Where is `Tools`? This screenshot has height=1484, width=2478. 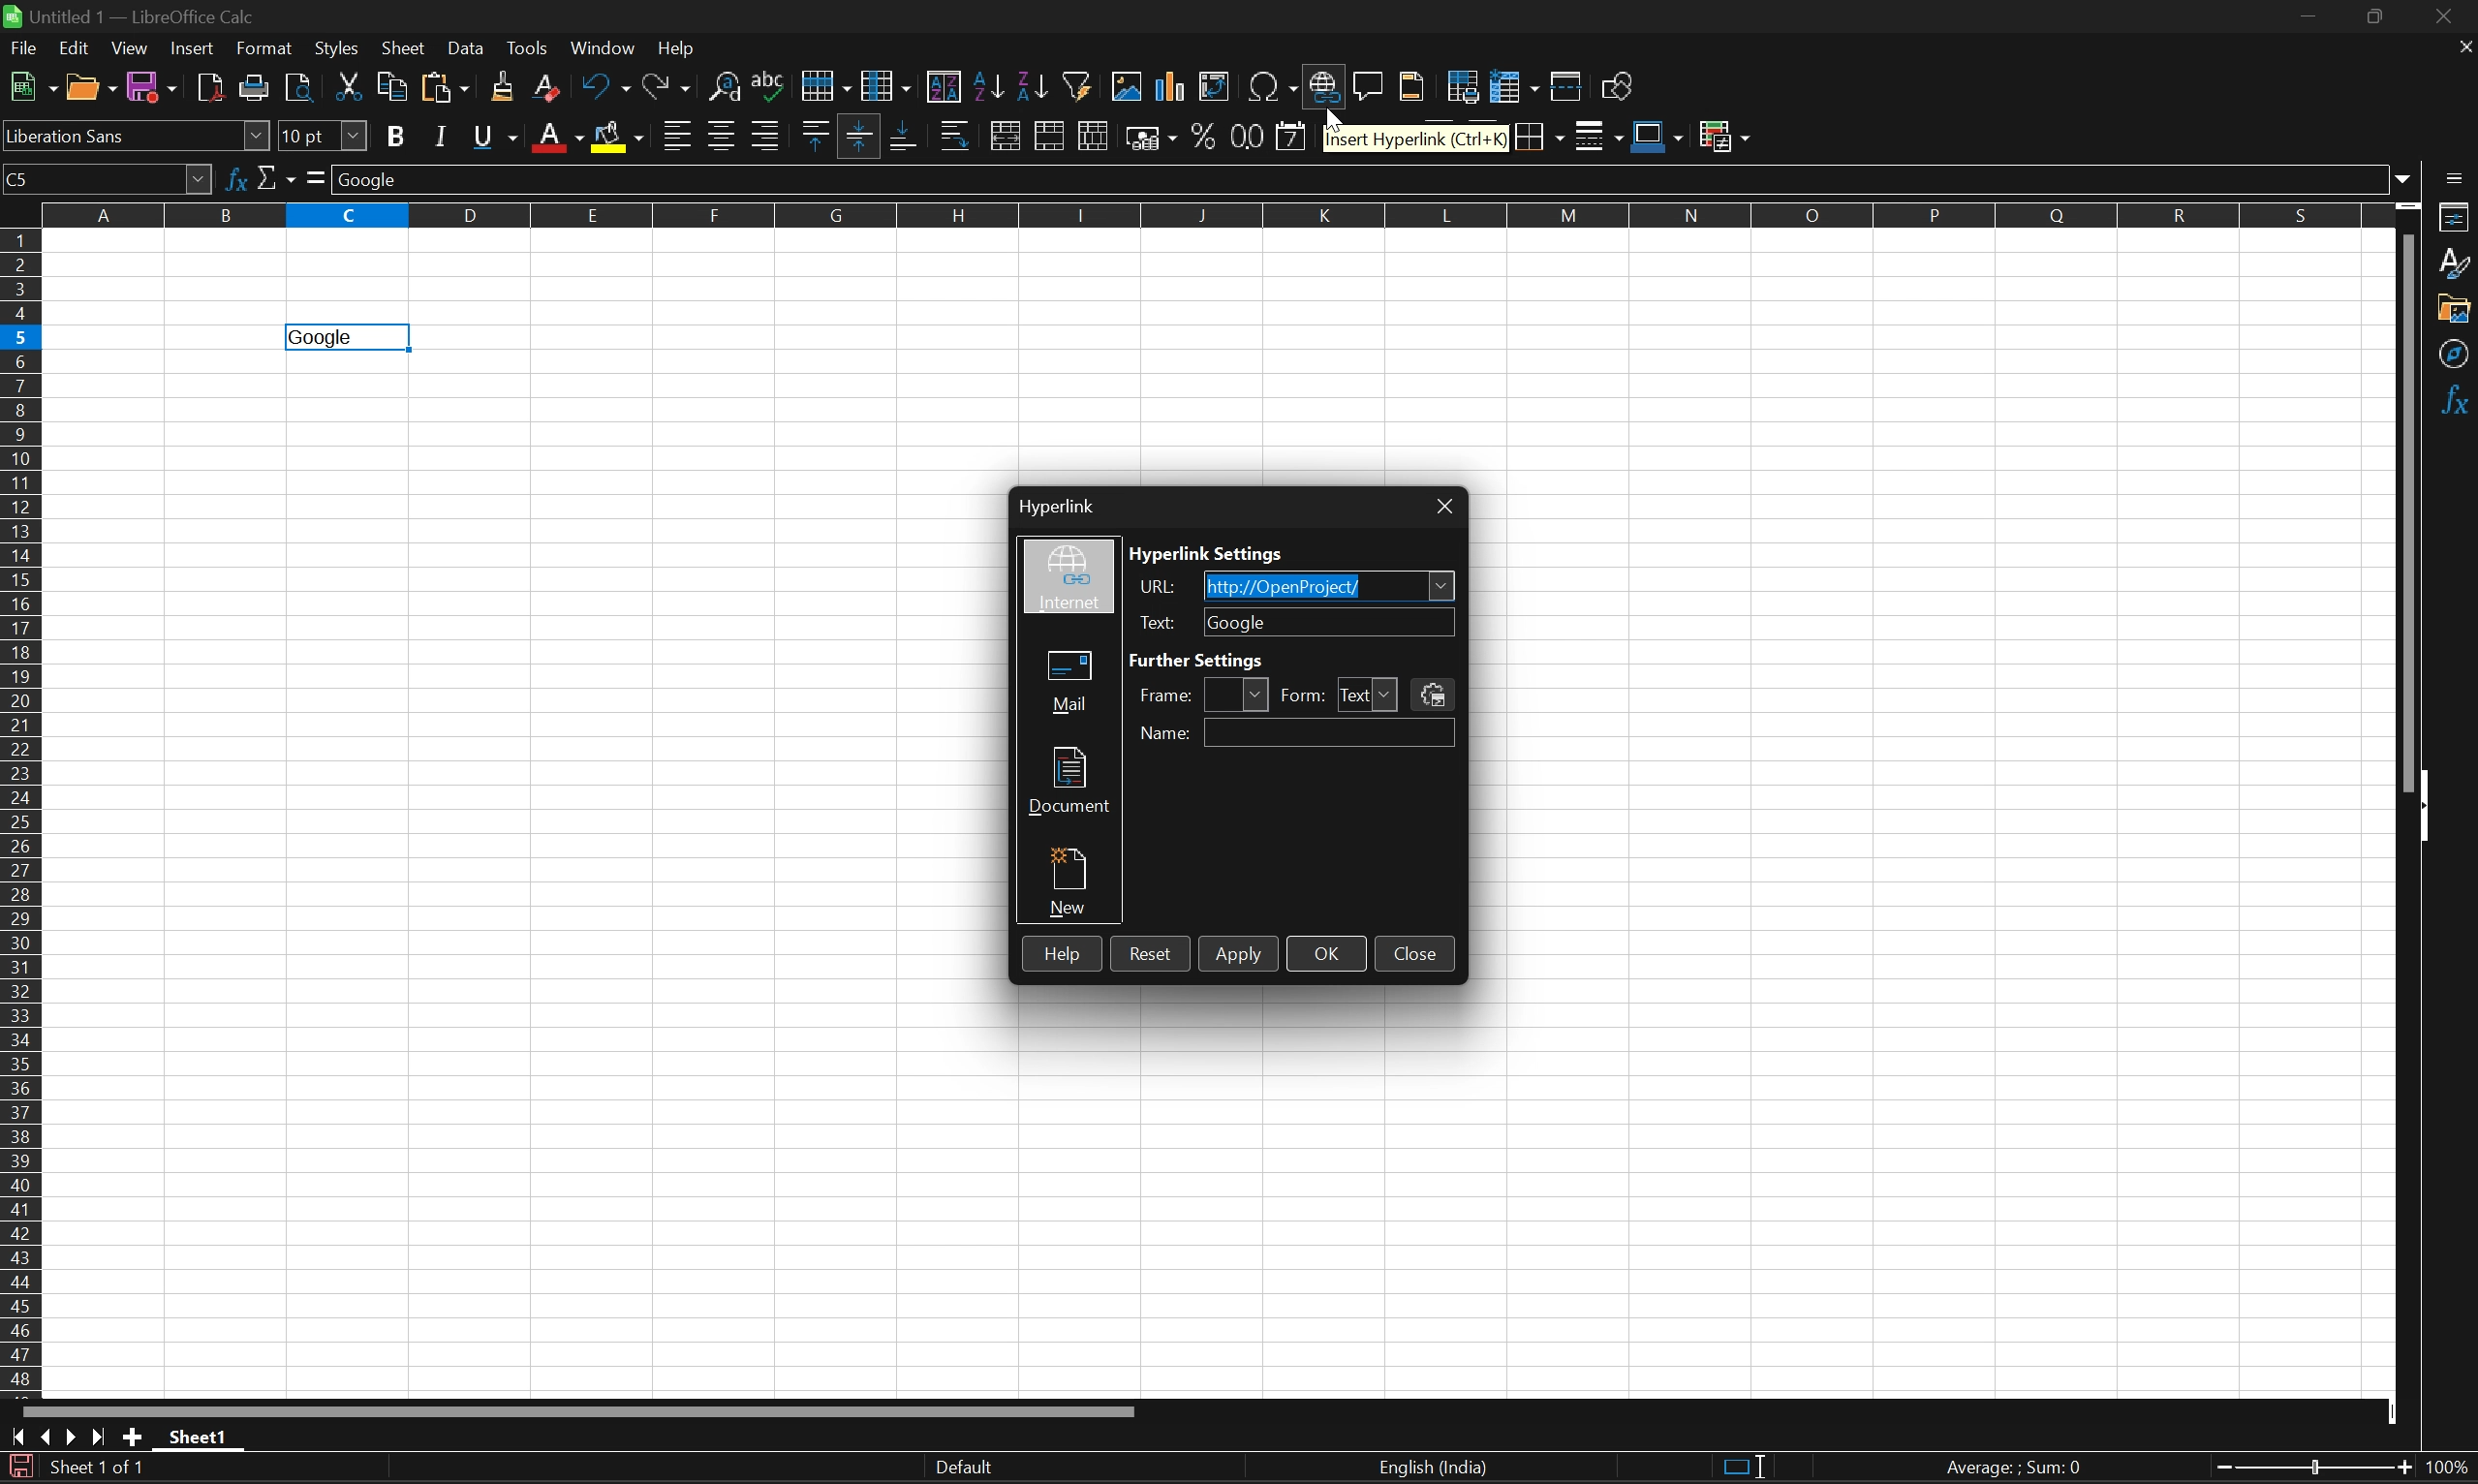 Tools is located at coordinates (532, 49).